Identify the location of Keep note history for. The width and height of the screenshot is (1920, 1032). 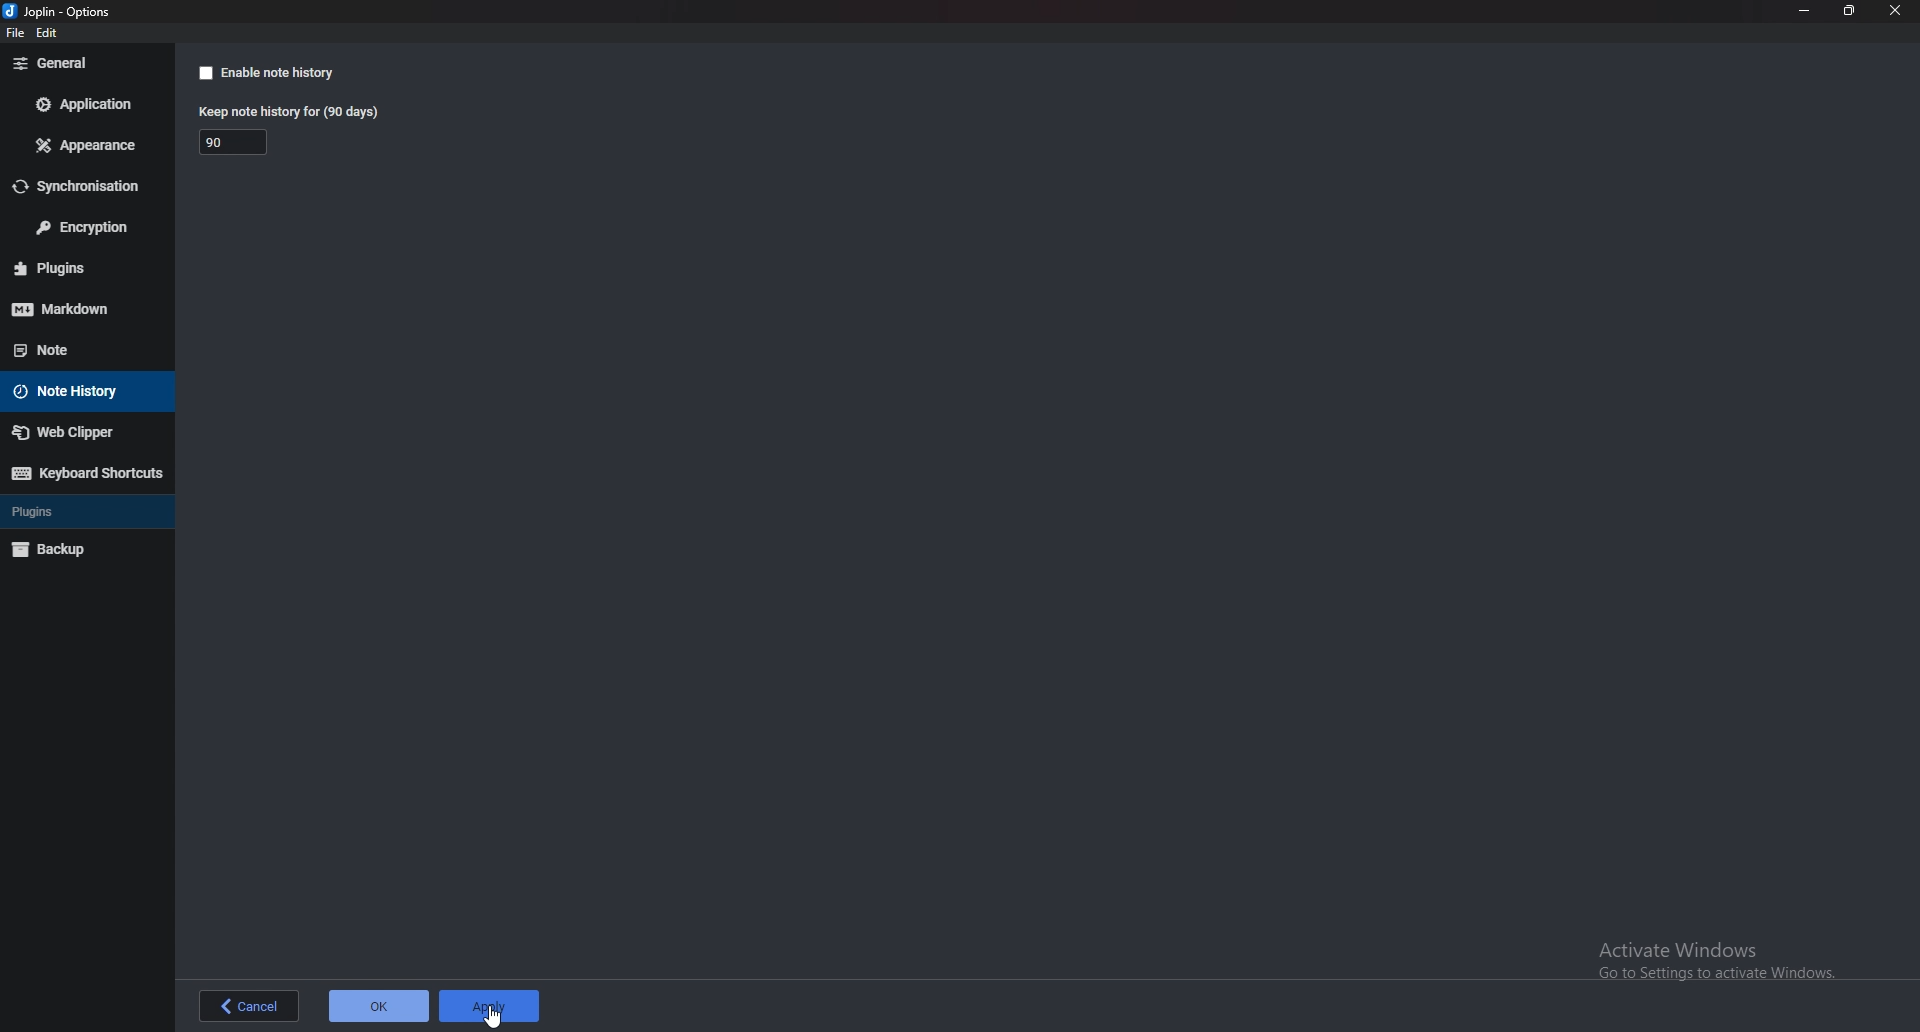
(237, 141).